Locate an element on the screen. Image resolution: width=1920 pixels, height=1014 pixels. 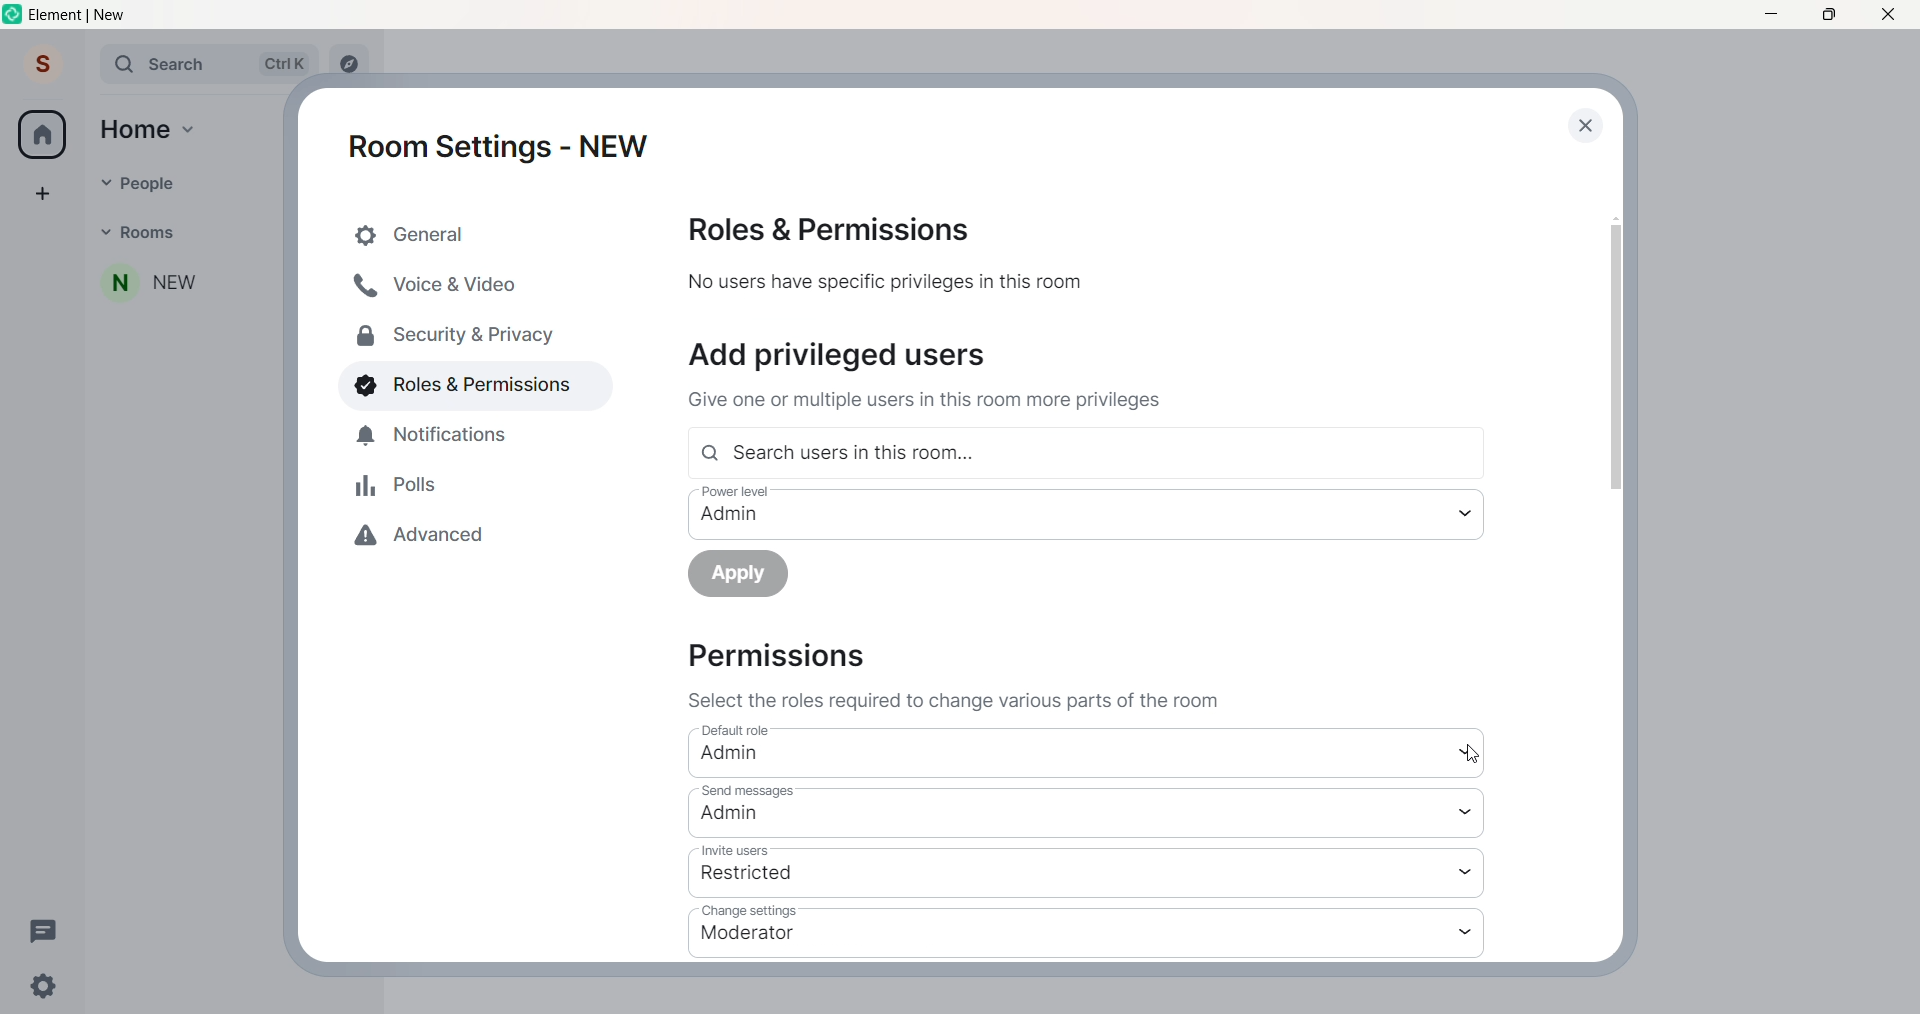
polls is located at coordinates (398, 485).